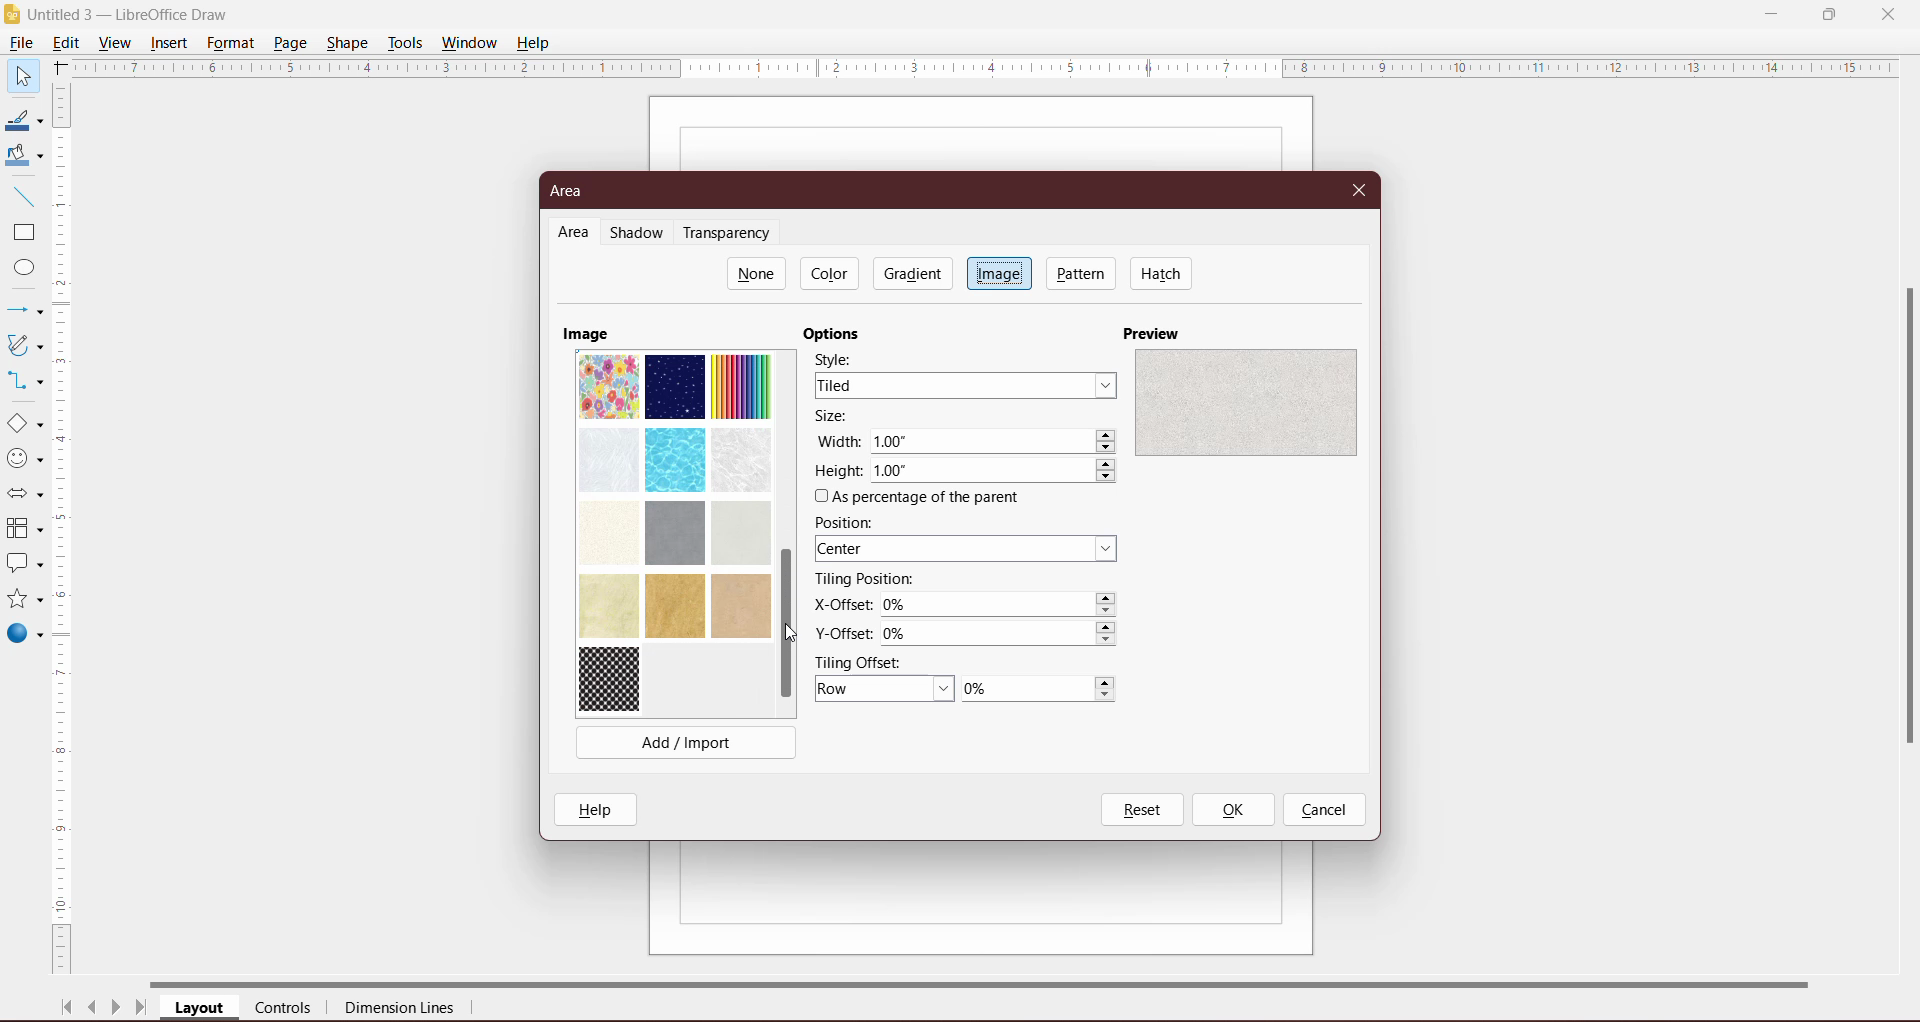  I want to click on Shadow, so click(640, 234).